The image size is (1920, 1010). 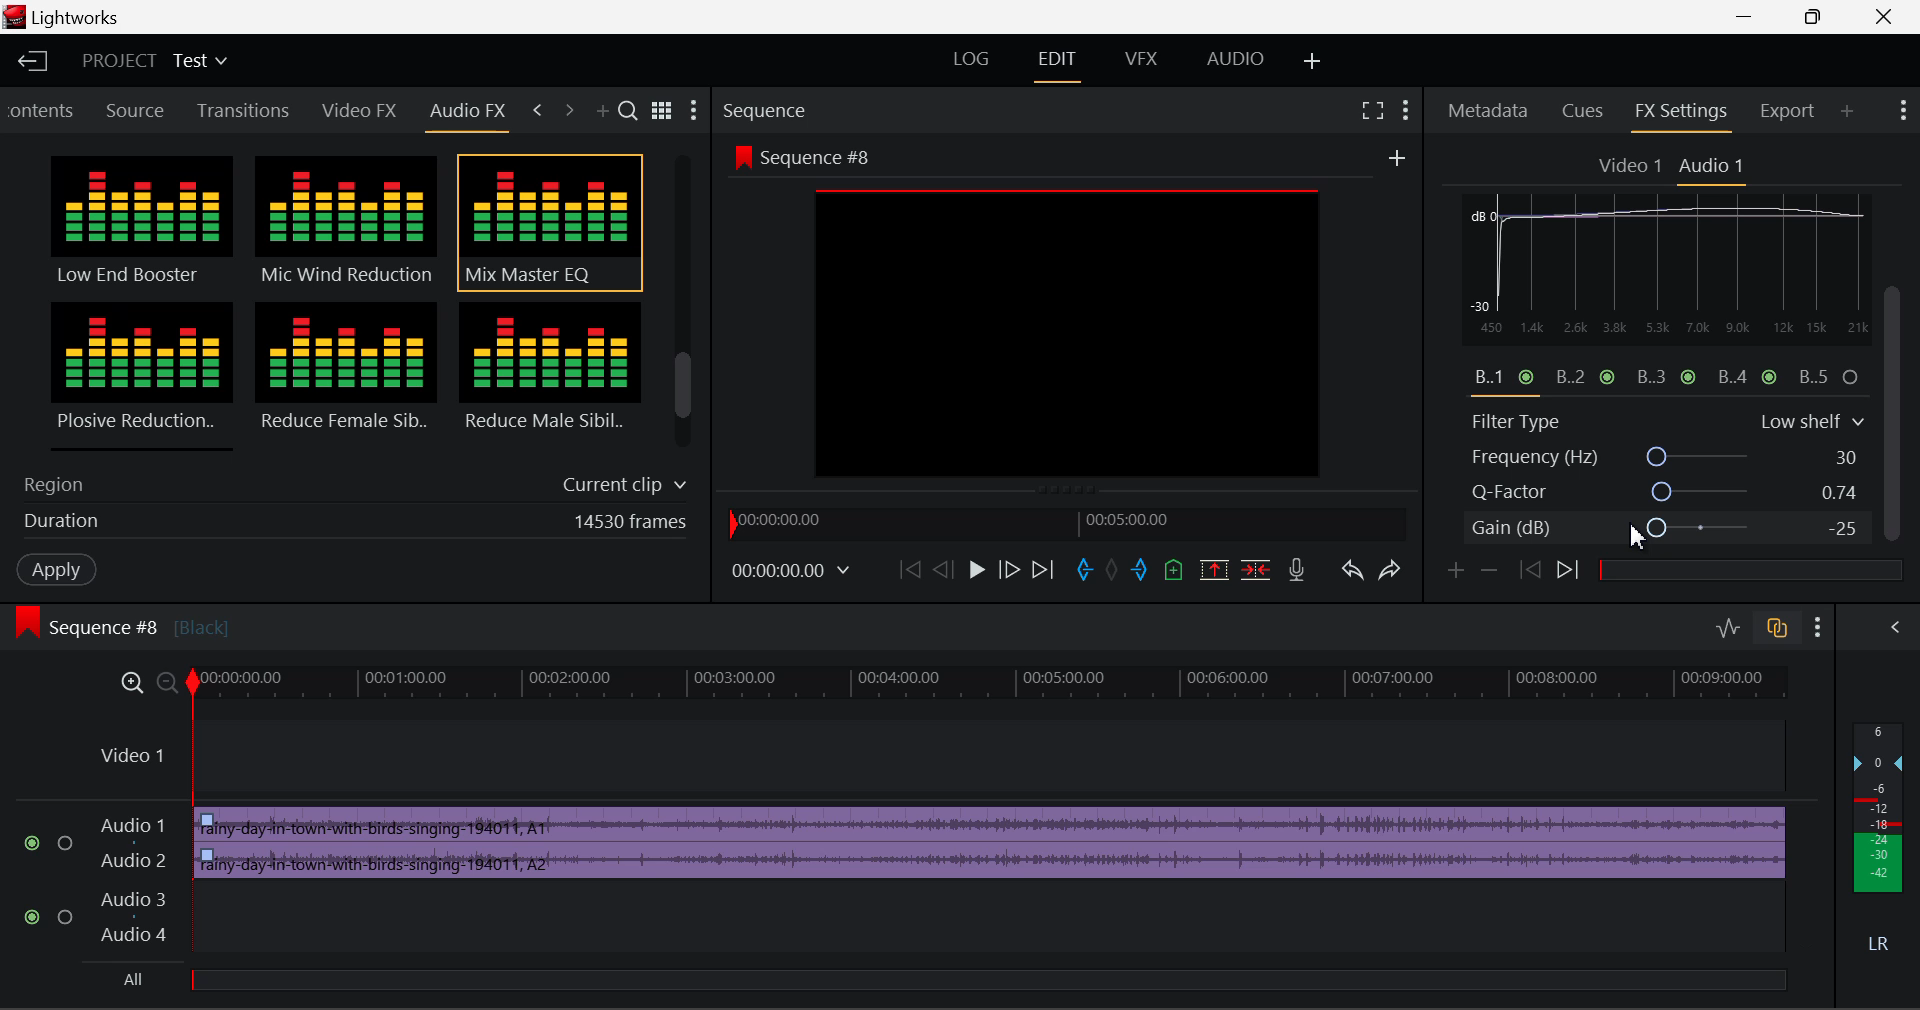 I want to click on Export, so click(x=1788, y=111).